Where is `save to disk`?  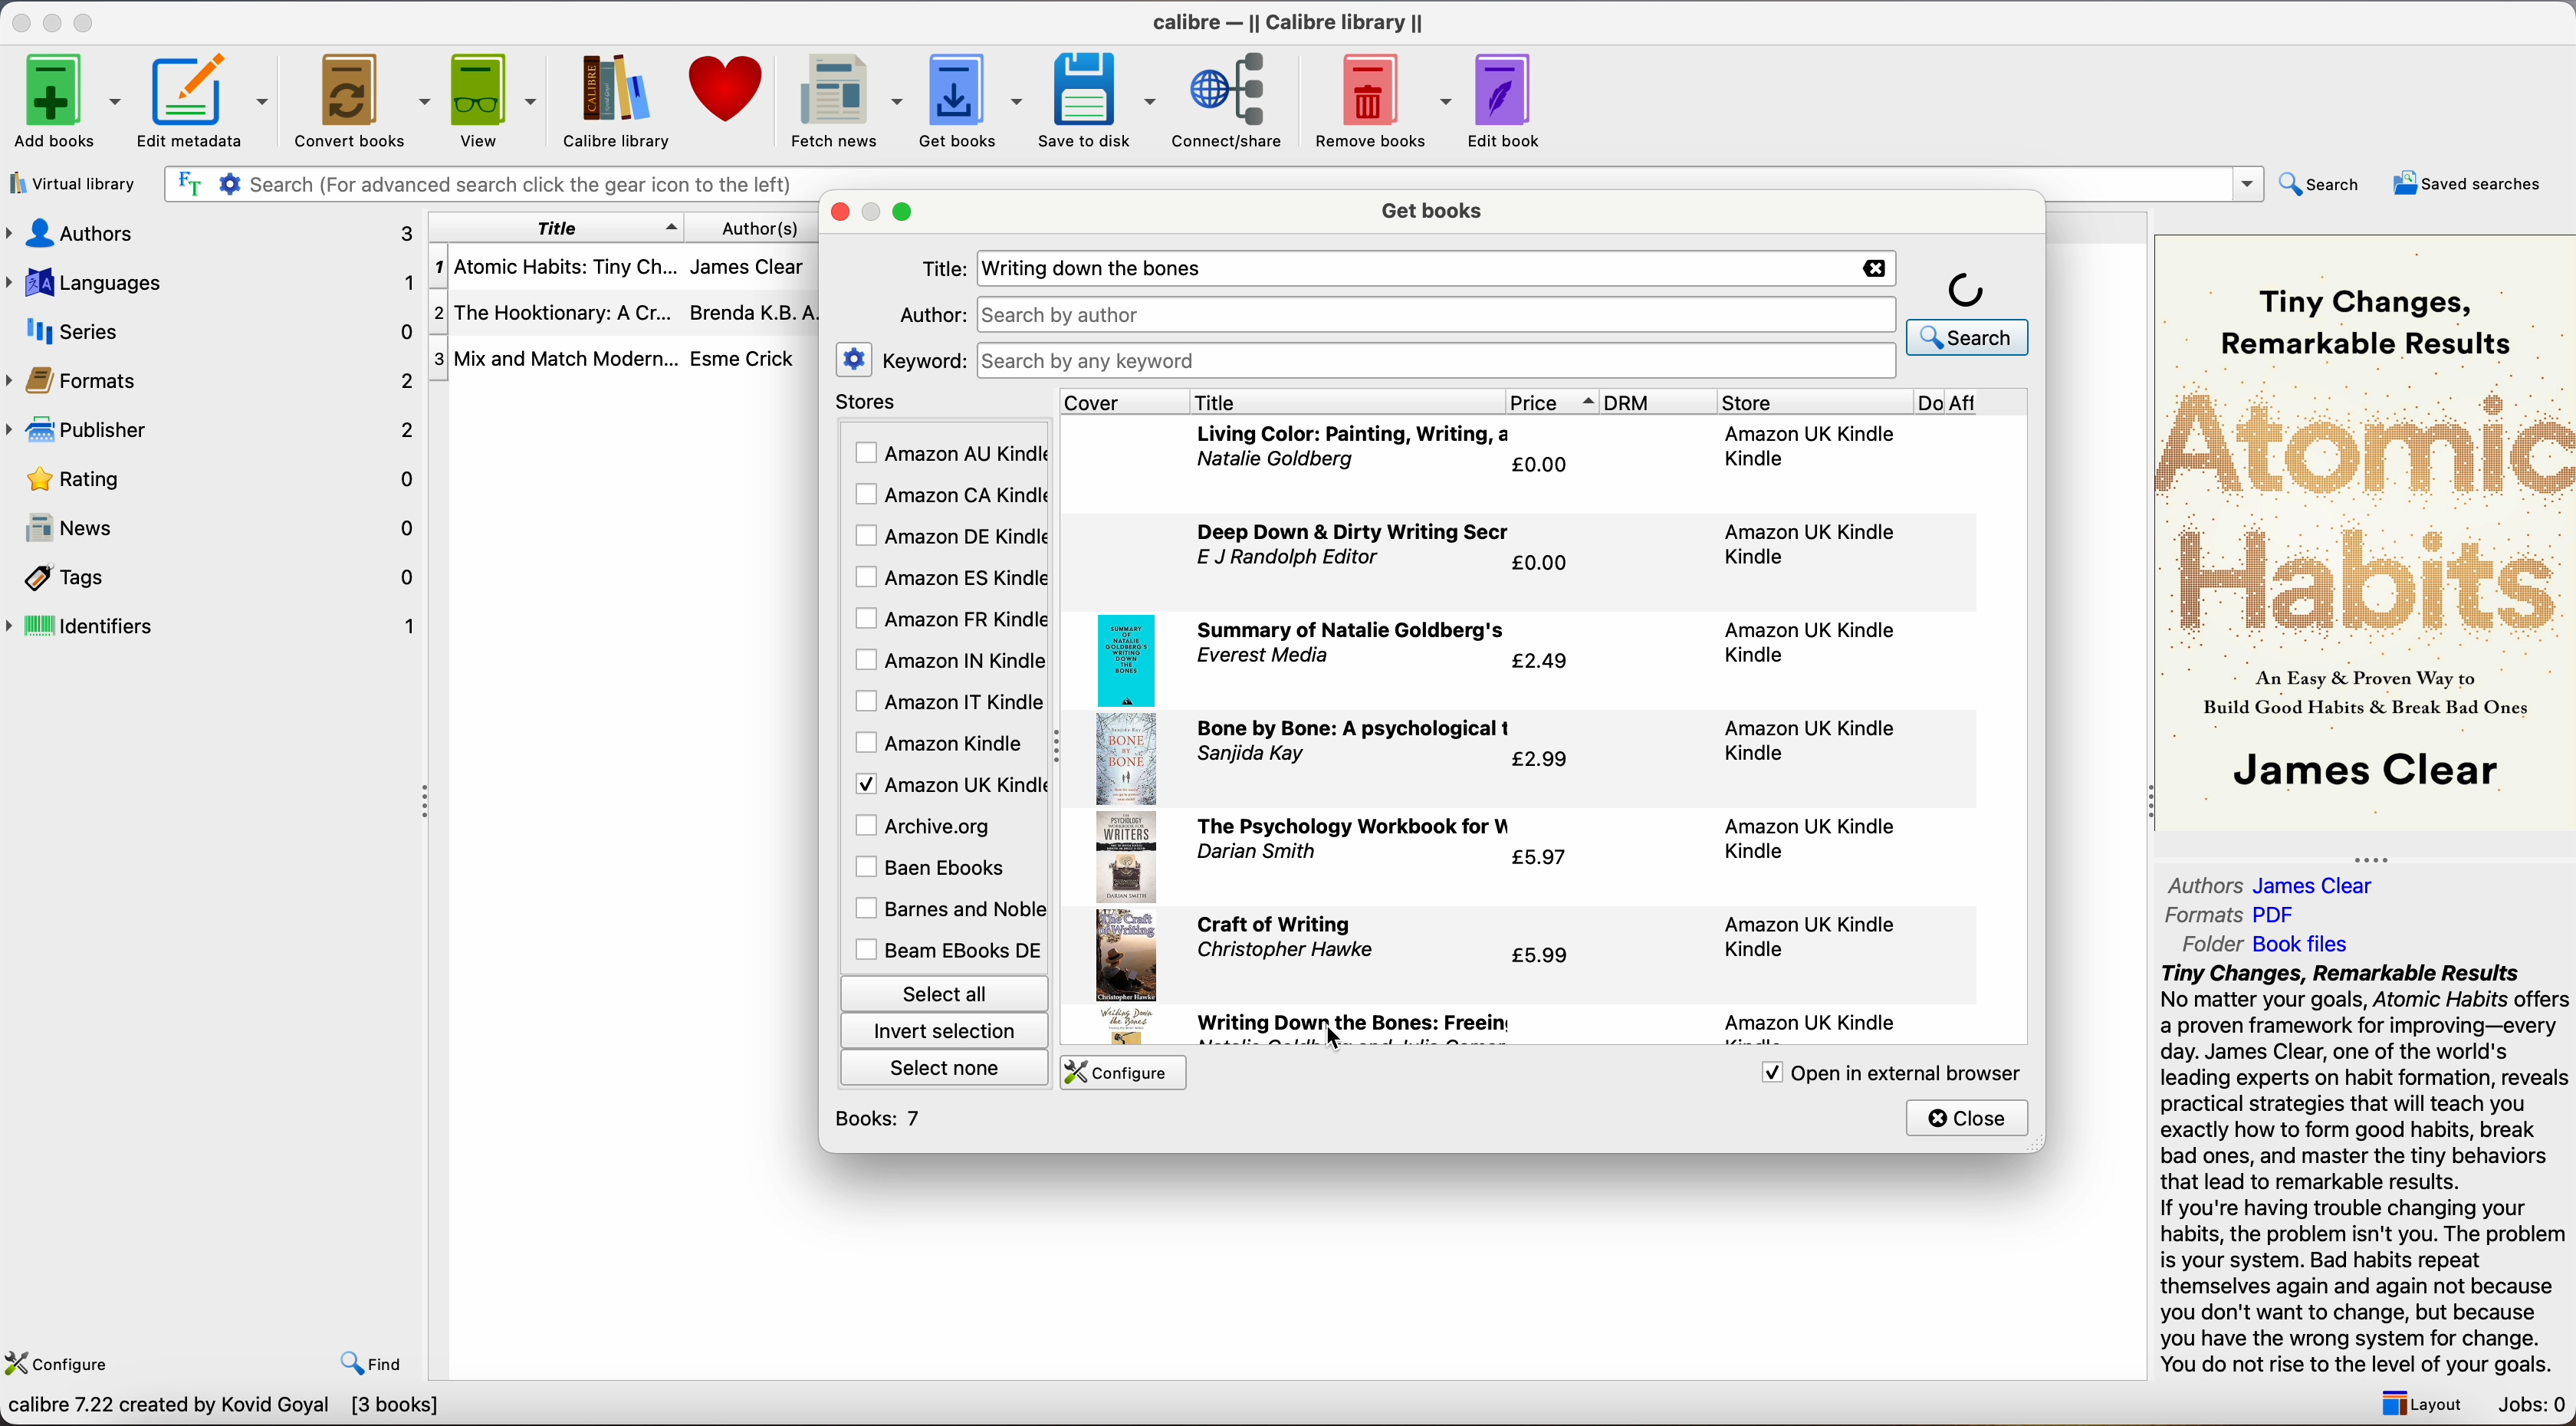
save to disk is located at coordinates (1098, 101).